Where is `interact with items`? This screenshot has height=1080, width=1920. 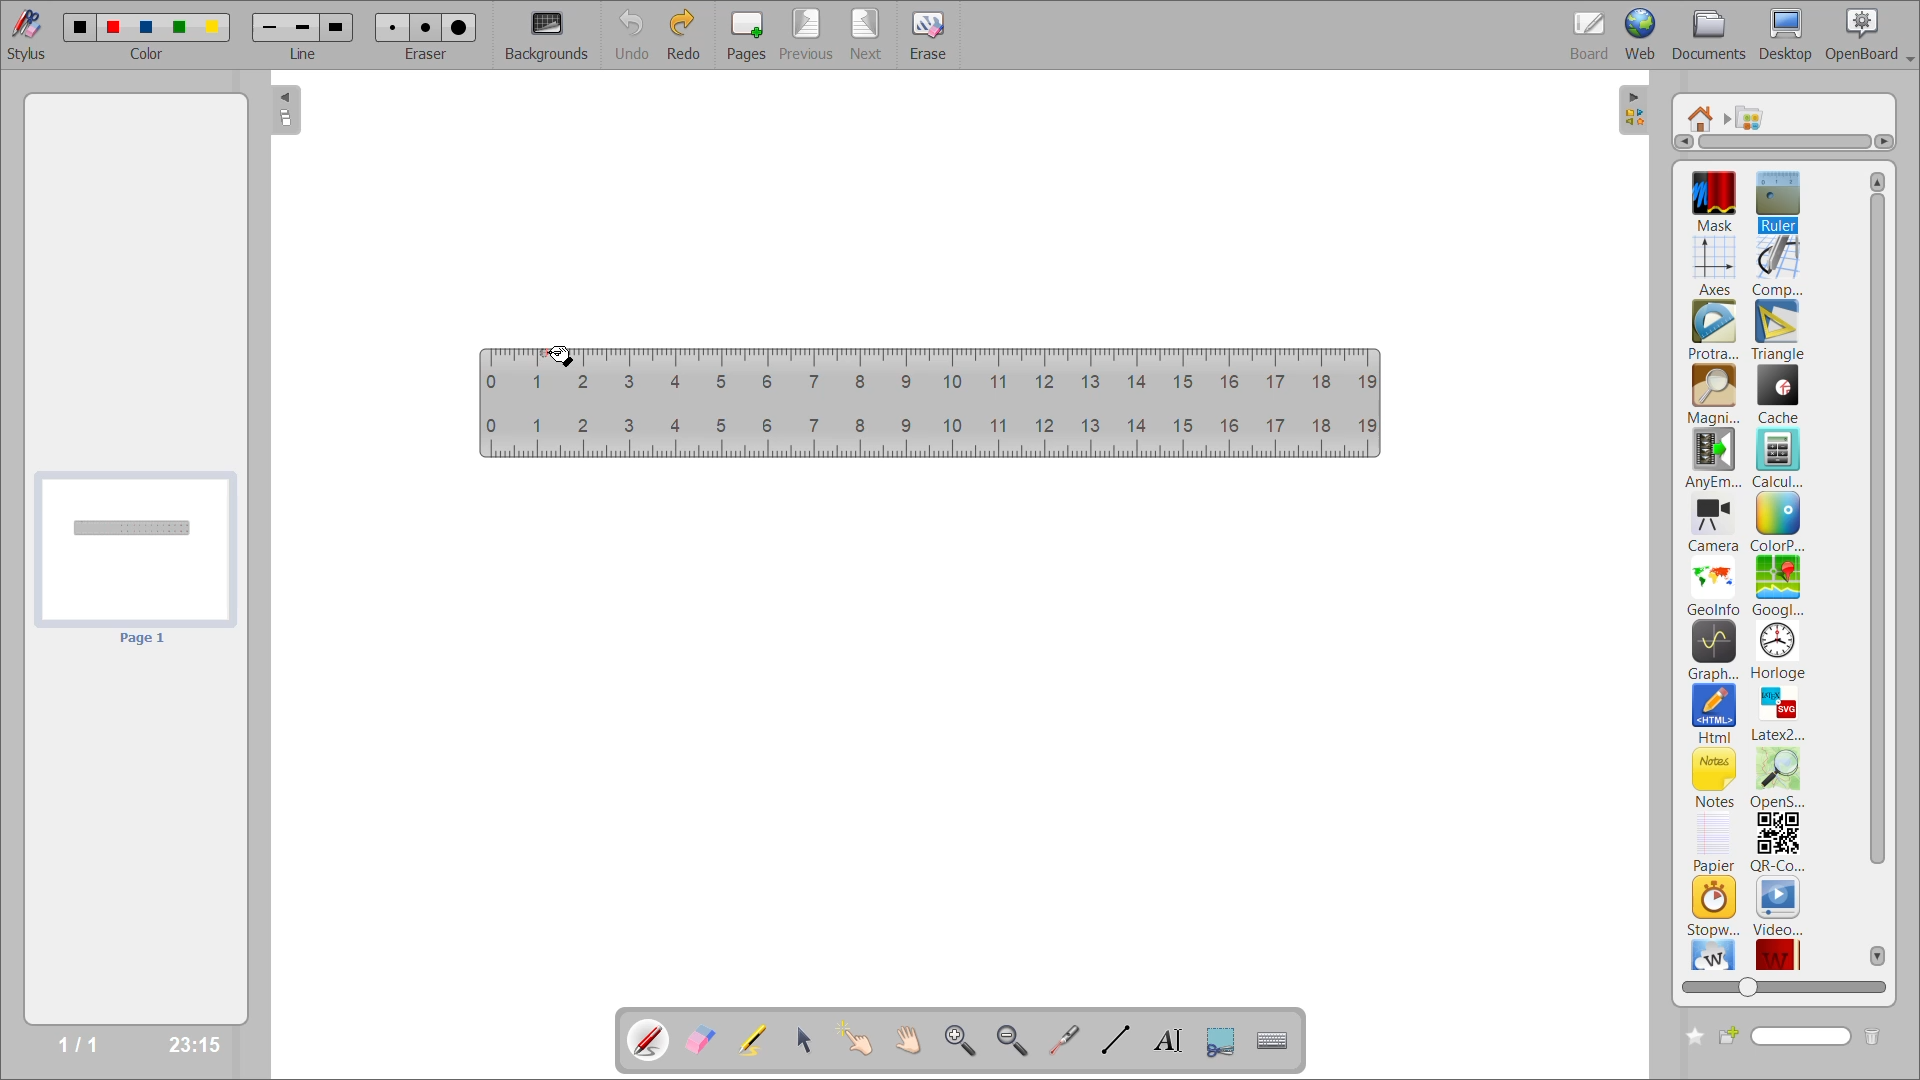
interact with items is located at coordinates (861, 1040).